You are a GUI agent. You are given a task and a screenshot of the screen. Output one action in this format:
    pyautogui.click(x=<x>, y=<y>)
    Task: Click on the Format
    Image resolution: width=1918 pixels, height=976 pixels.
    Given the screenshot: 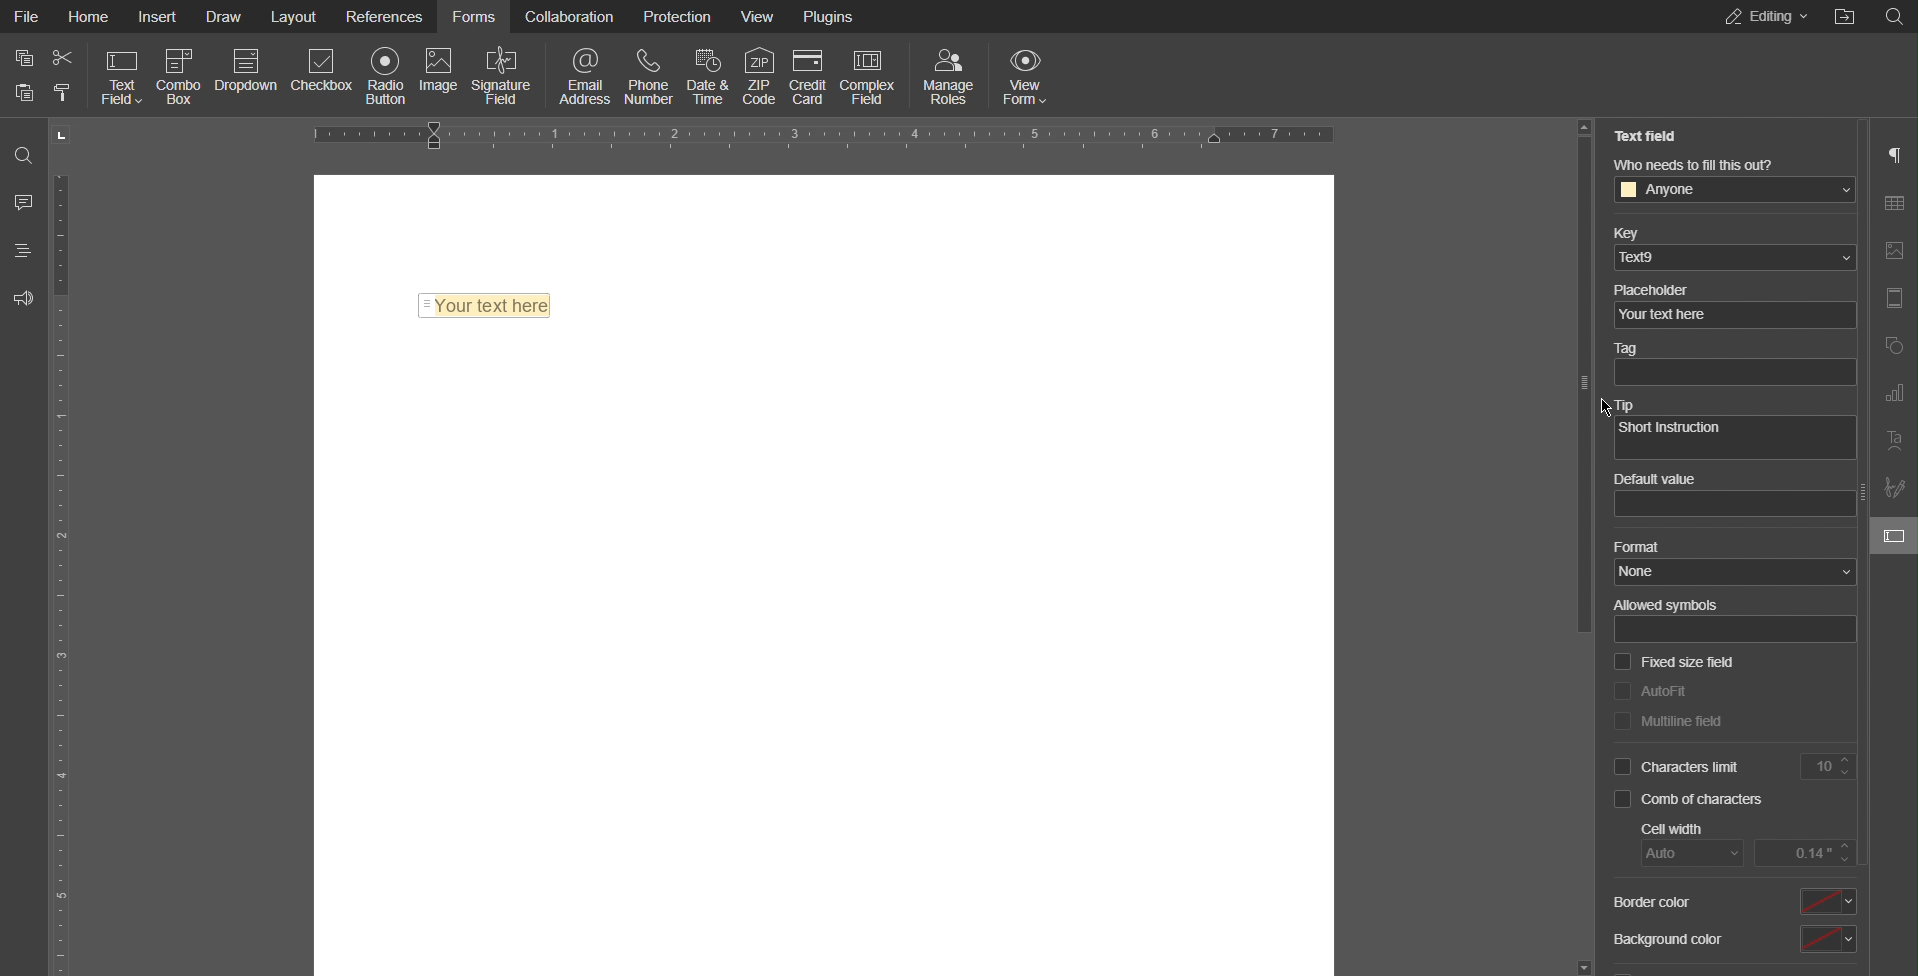 What is the action you would take?
    pyautogui.click(x=1645, y=544)
    